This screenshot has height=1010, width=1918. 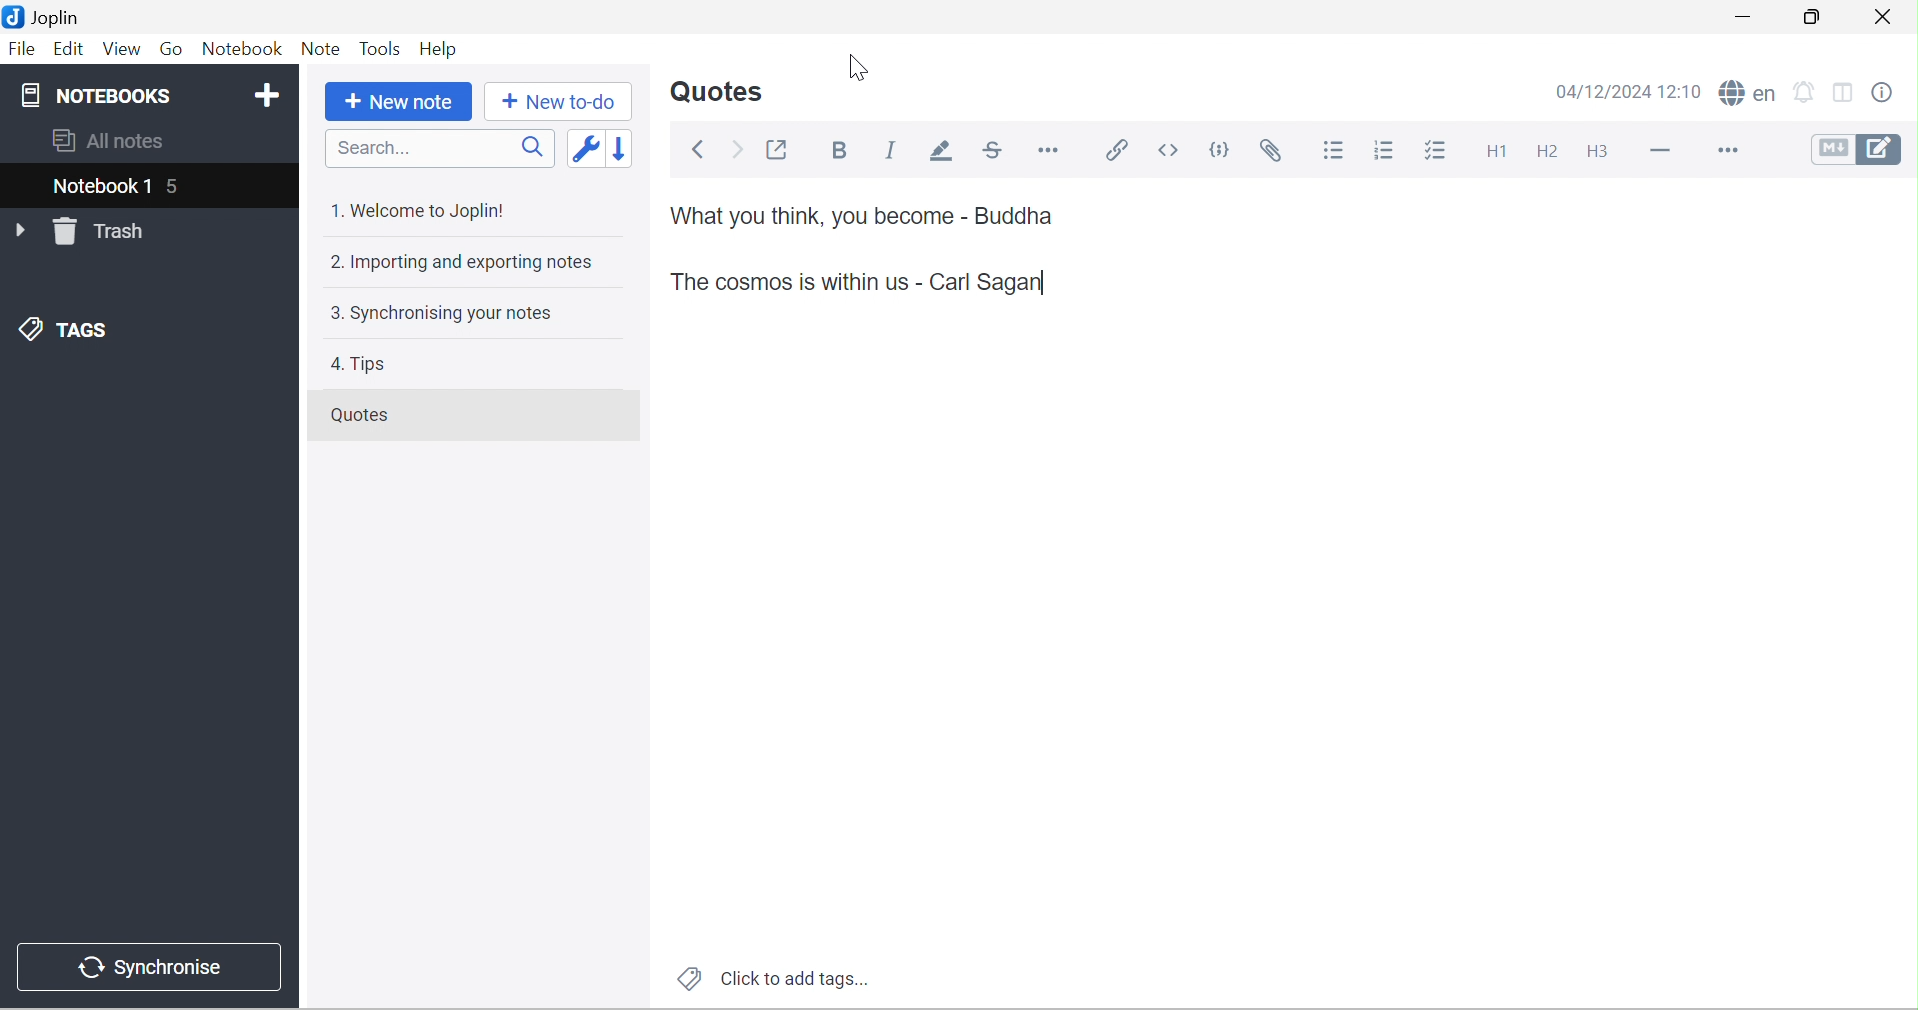 I want to click on Toggle editor layout, so click(x=1847, y=90).